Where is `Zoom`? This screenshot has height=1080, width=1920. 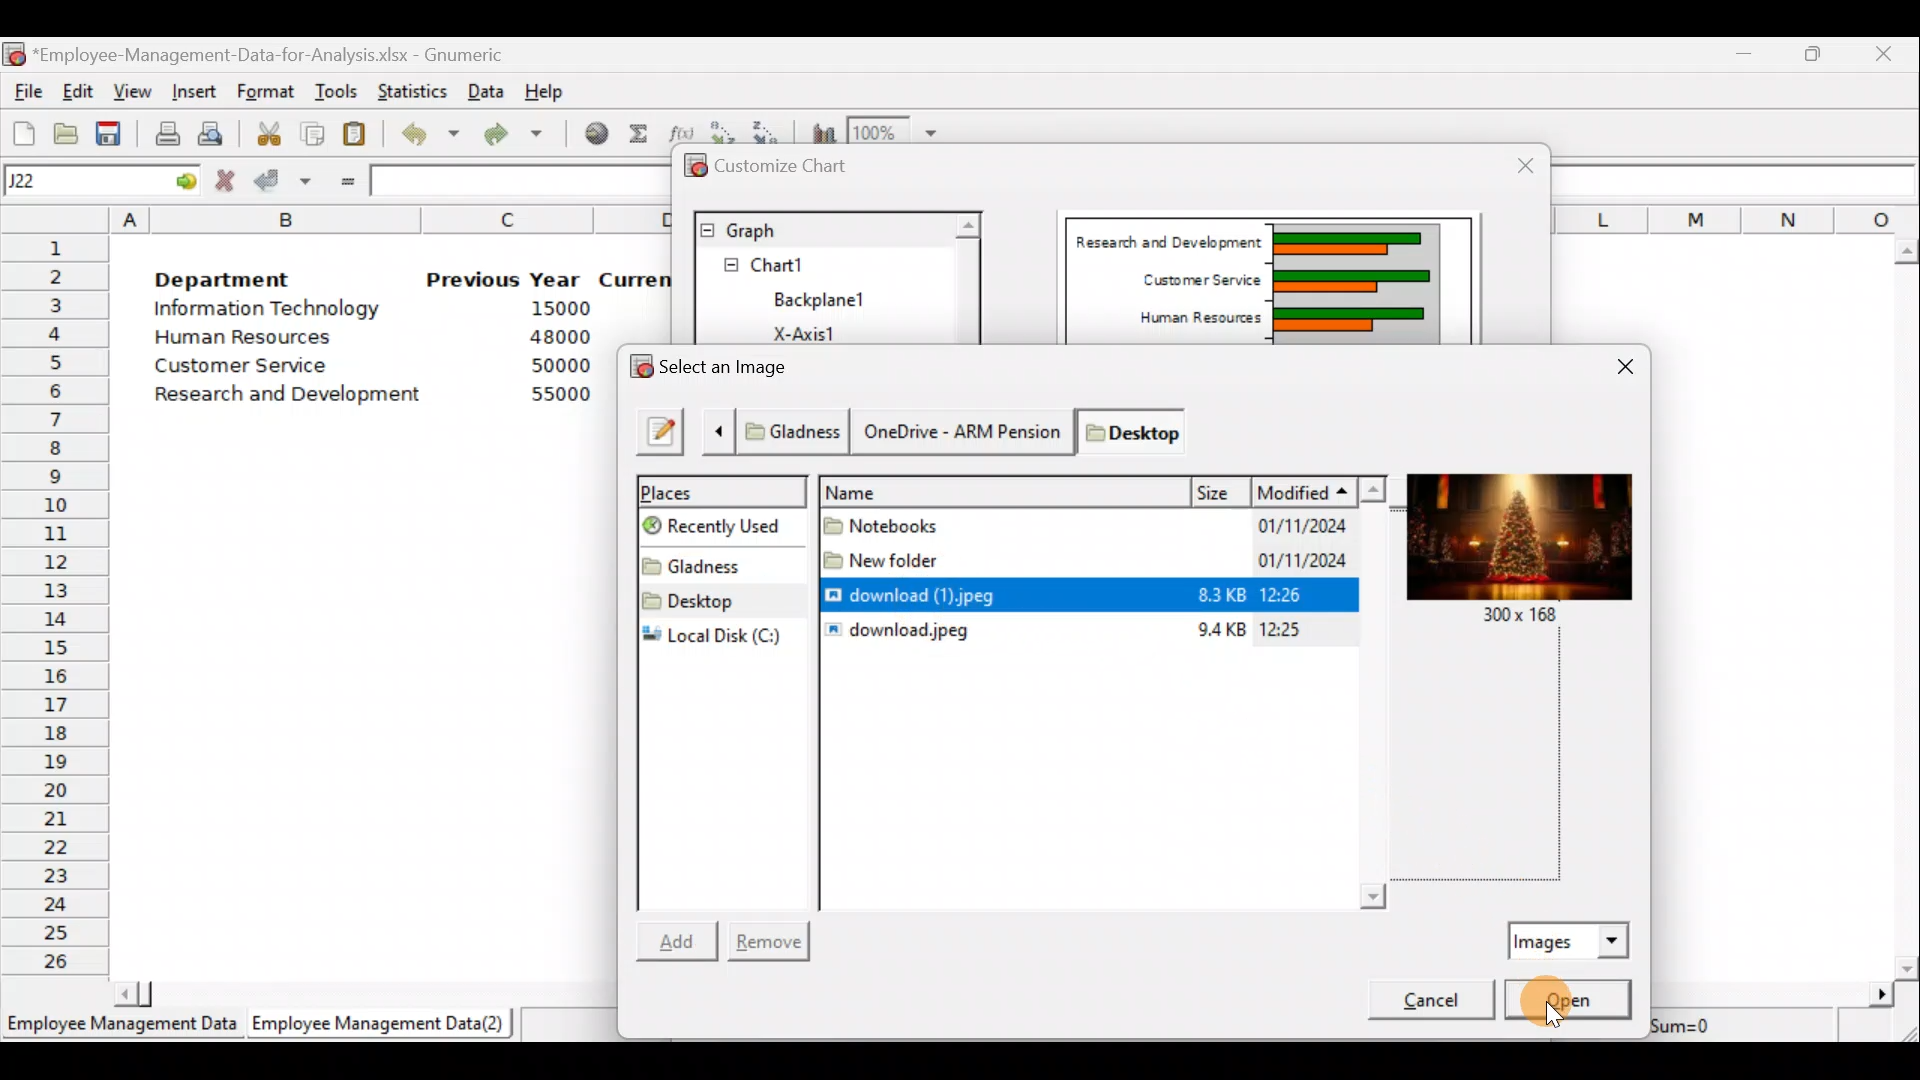 Zoom is located at coordinates (900, 130).